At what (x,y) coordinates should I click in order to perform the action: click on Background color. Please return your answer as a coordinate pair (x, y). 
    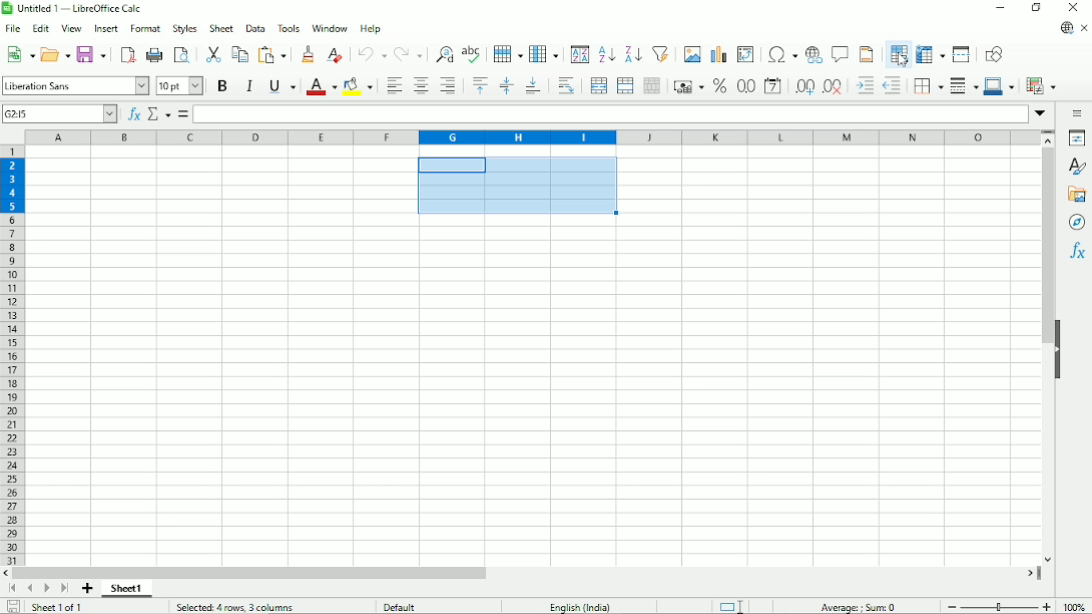
    Looking at the image, I should click on (358, 86).